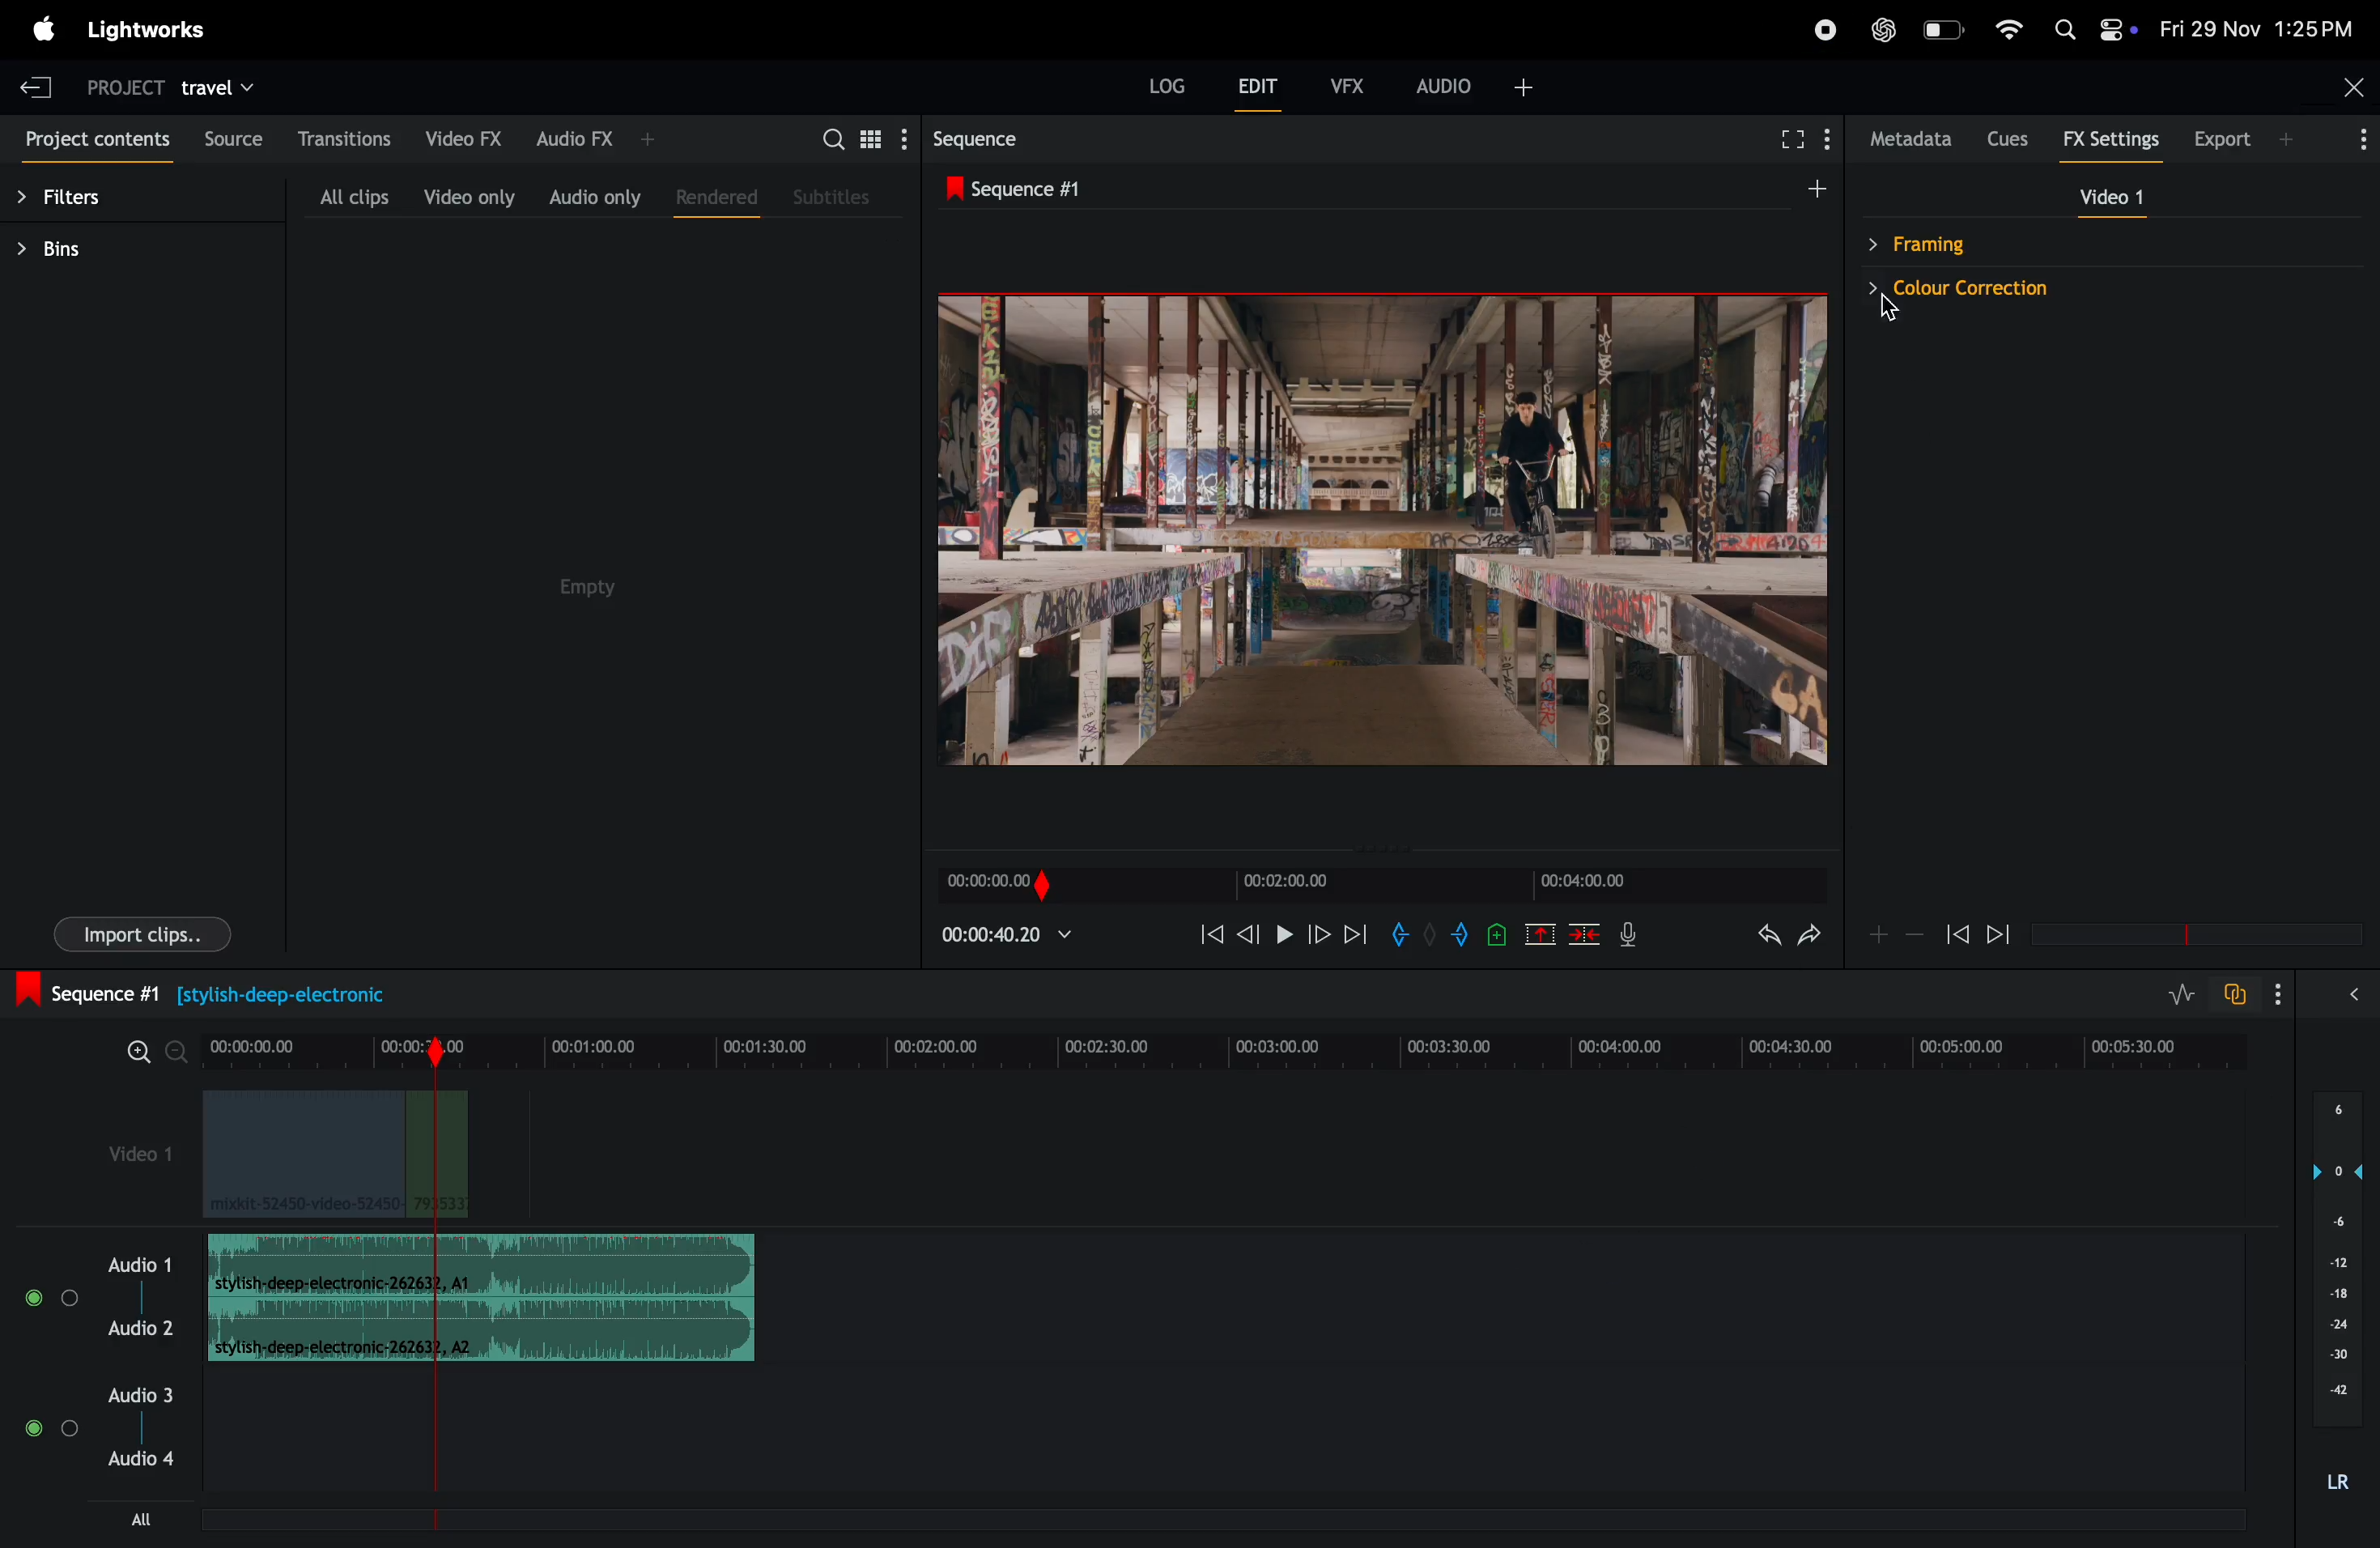 This screenshot has height=1548, width=2380. What do you see at coordinates (144, 1462) in the screenshot?
I see `Audio 4` at bounding box center [144, 1462].